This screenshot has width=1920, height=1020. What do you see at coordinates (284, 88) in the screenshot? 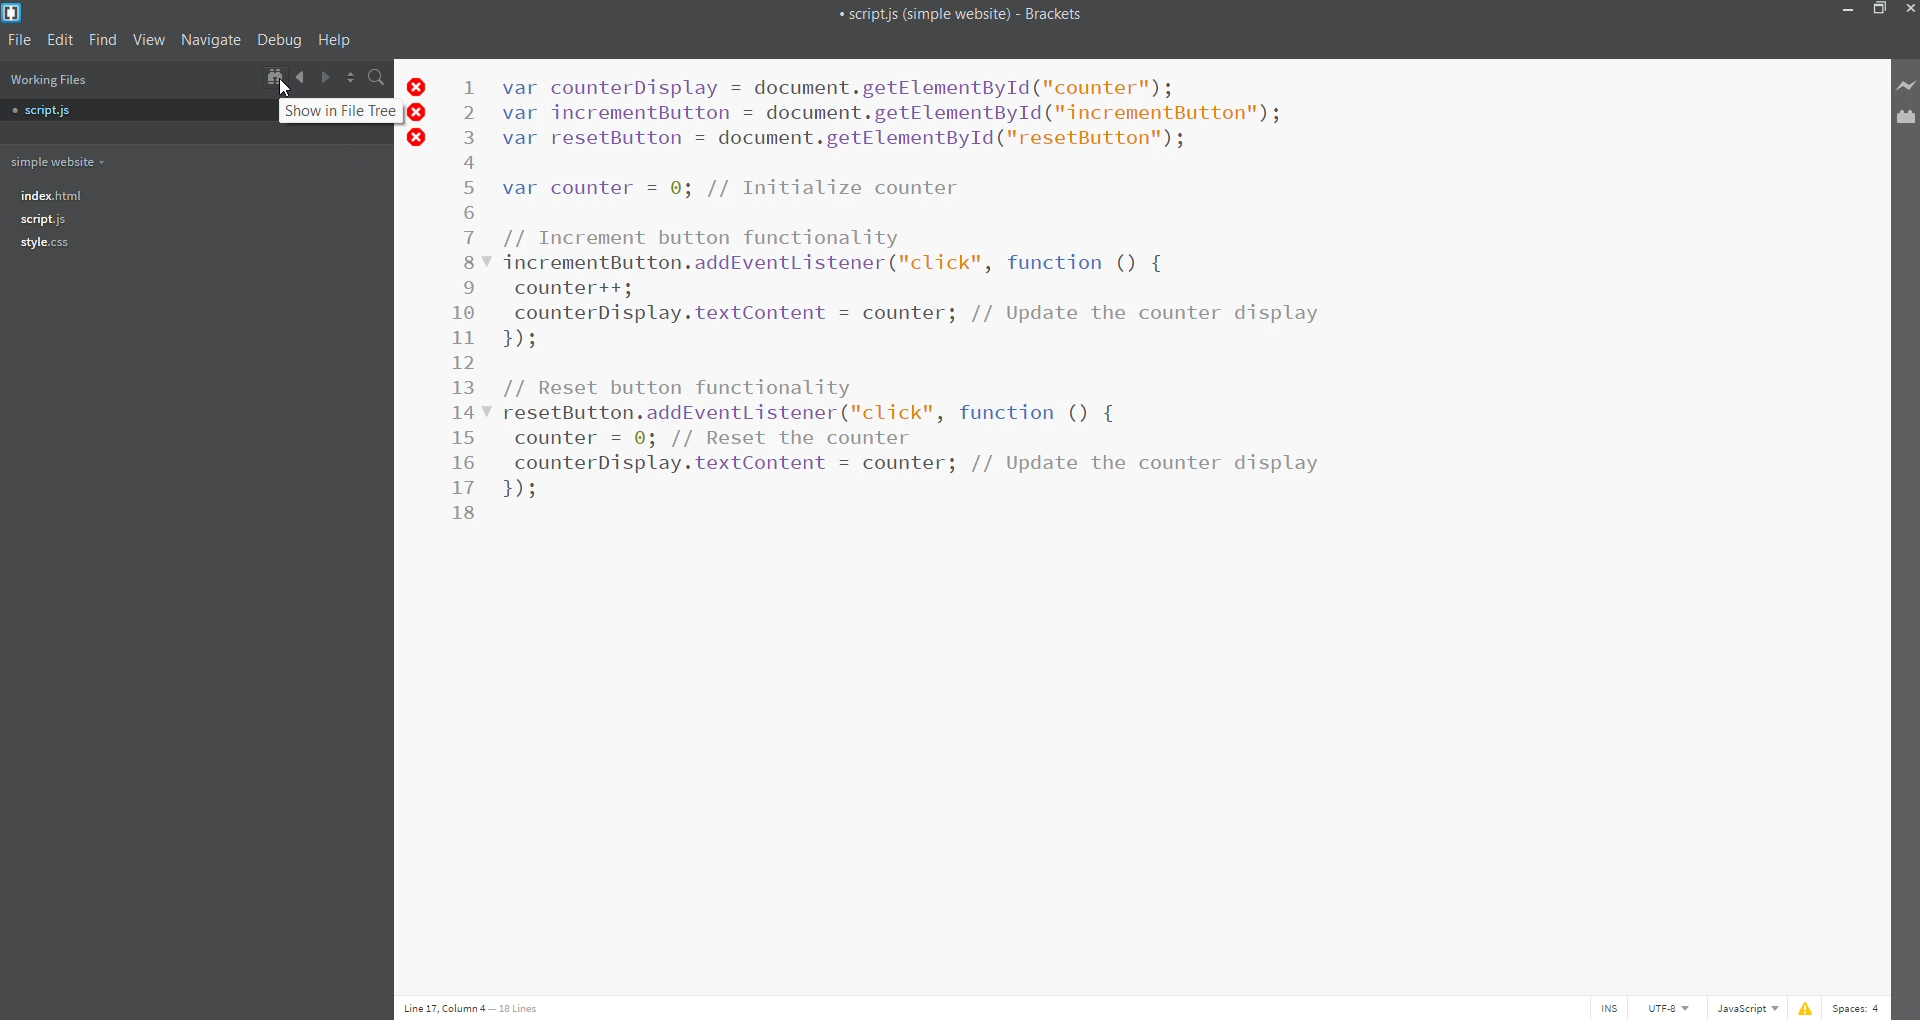
I see `cursor` at bounding box center [284, 88].